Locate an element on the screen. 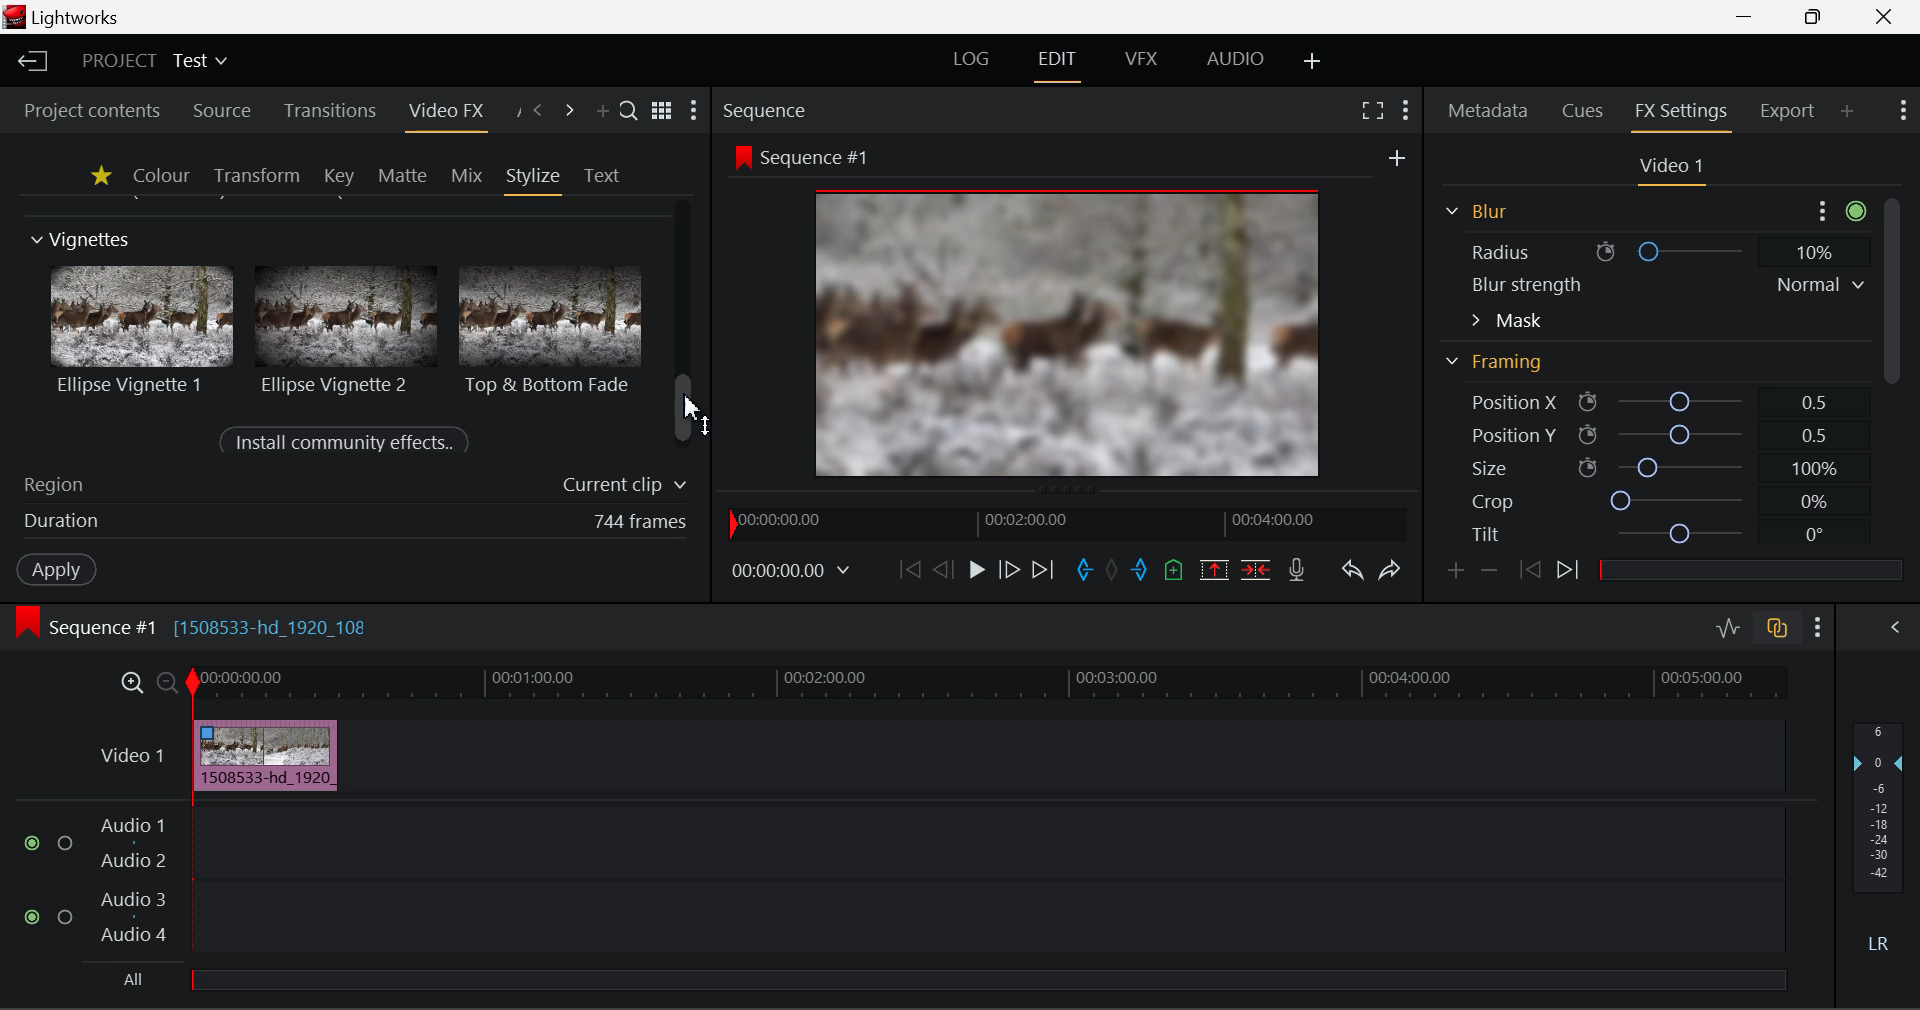 This screenshot has height=1010, width=1920. Record Voiceover is located at coordinates (1298, 568).